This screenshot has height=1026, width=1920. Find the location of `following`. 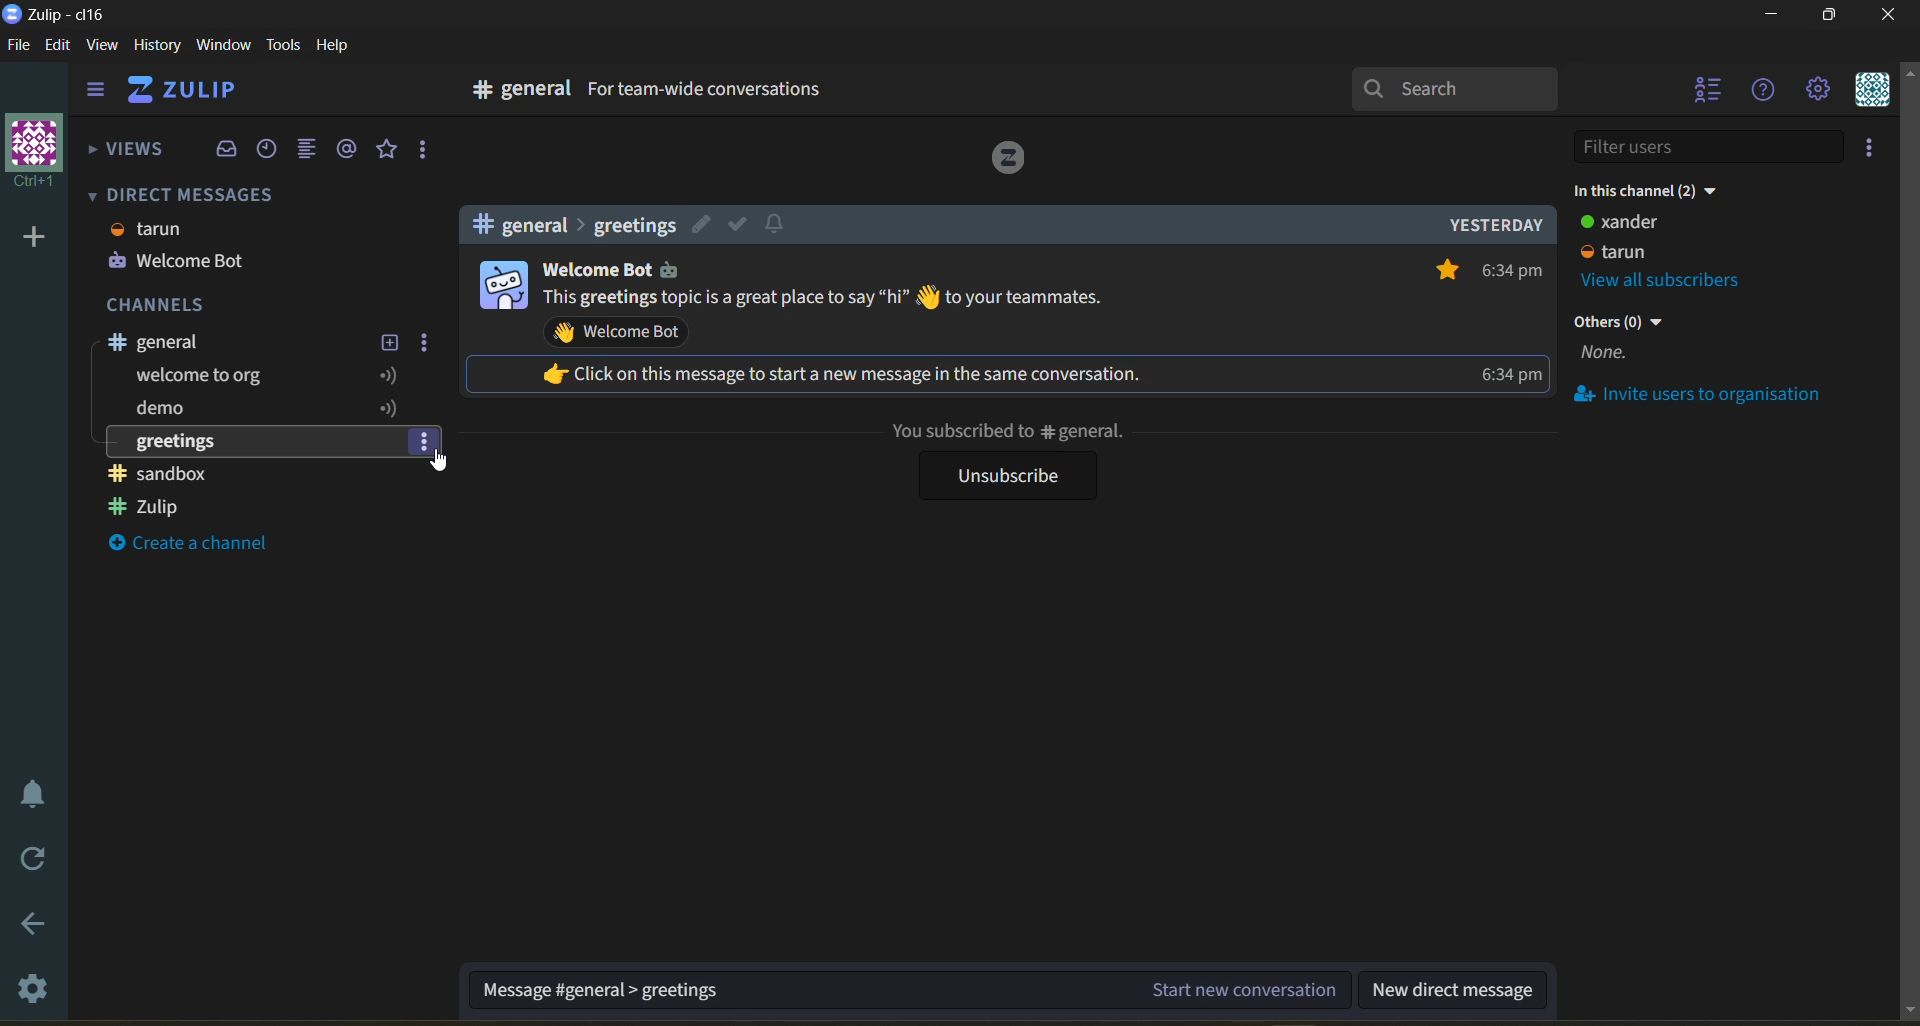

following is located at coordinates (387, 391).